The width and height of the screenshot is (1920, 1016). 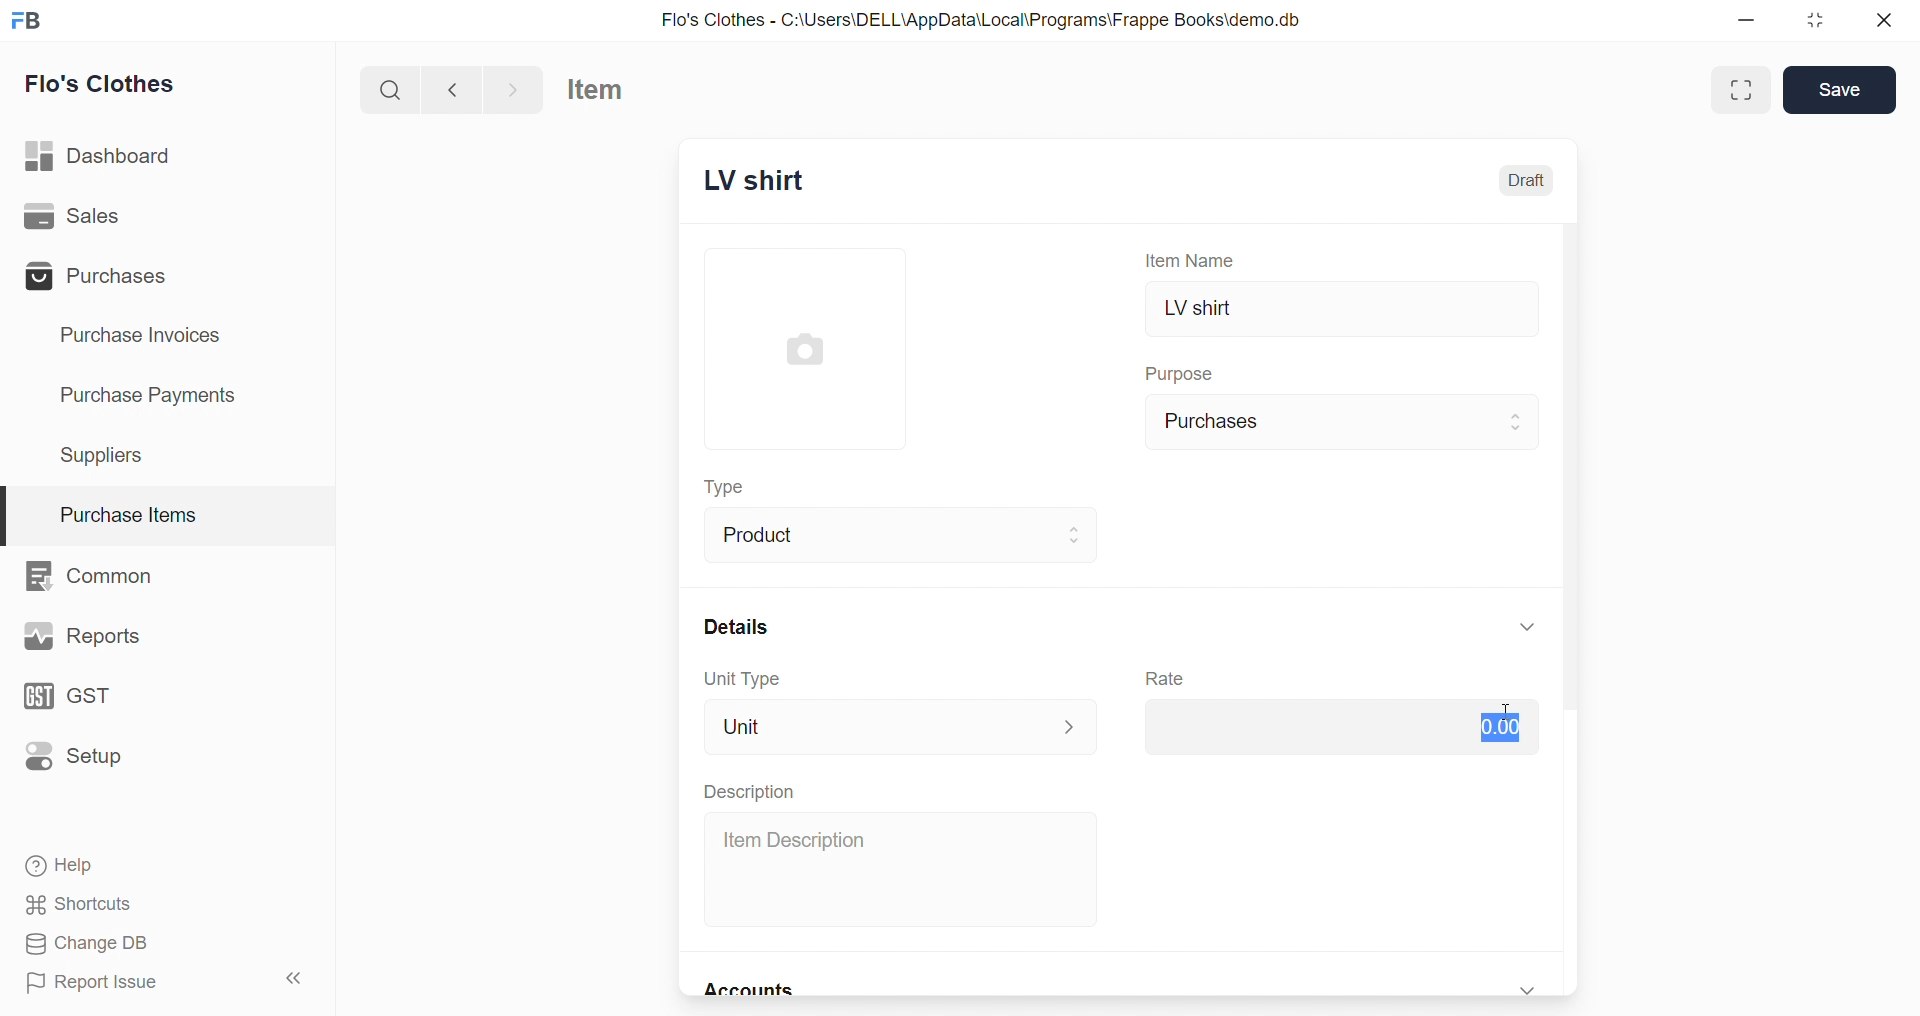 I want to click on LV shirt, so click(x=1343, y=311).